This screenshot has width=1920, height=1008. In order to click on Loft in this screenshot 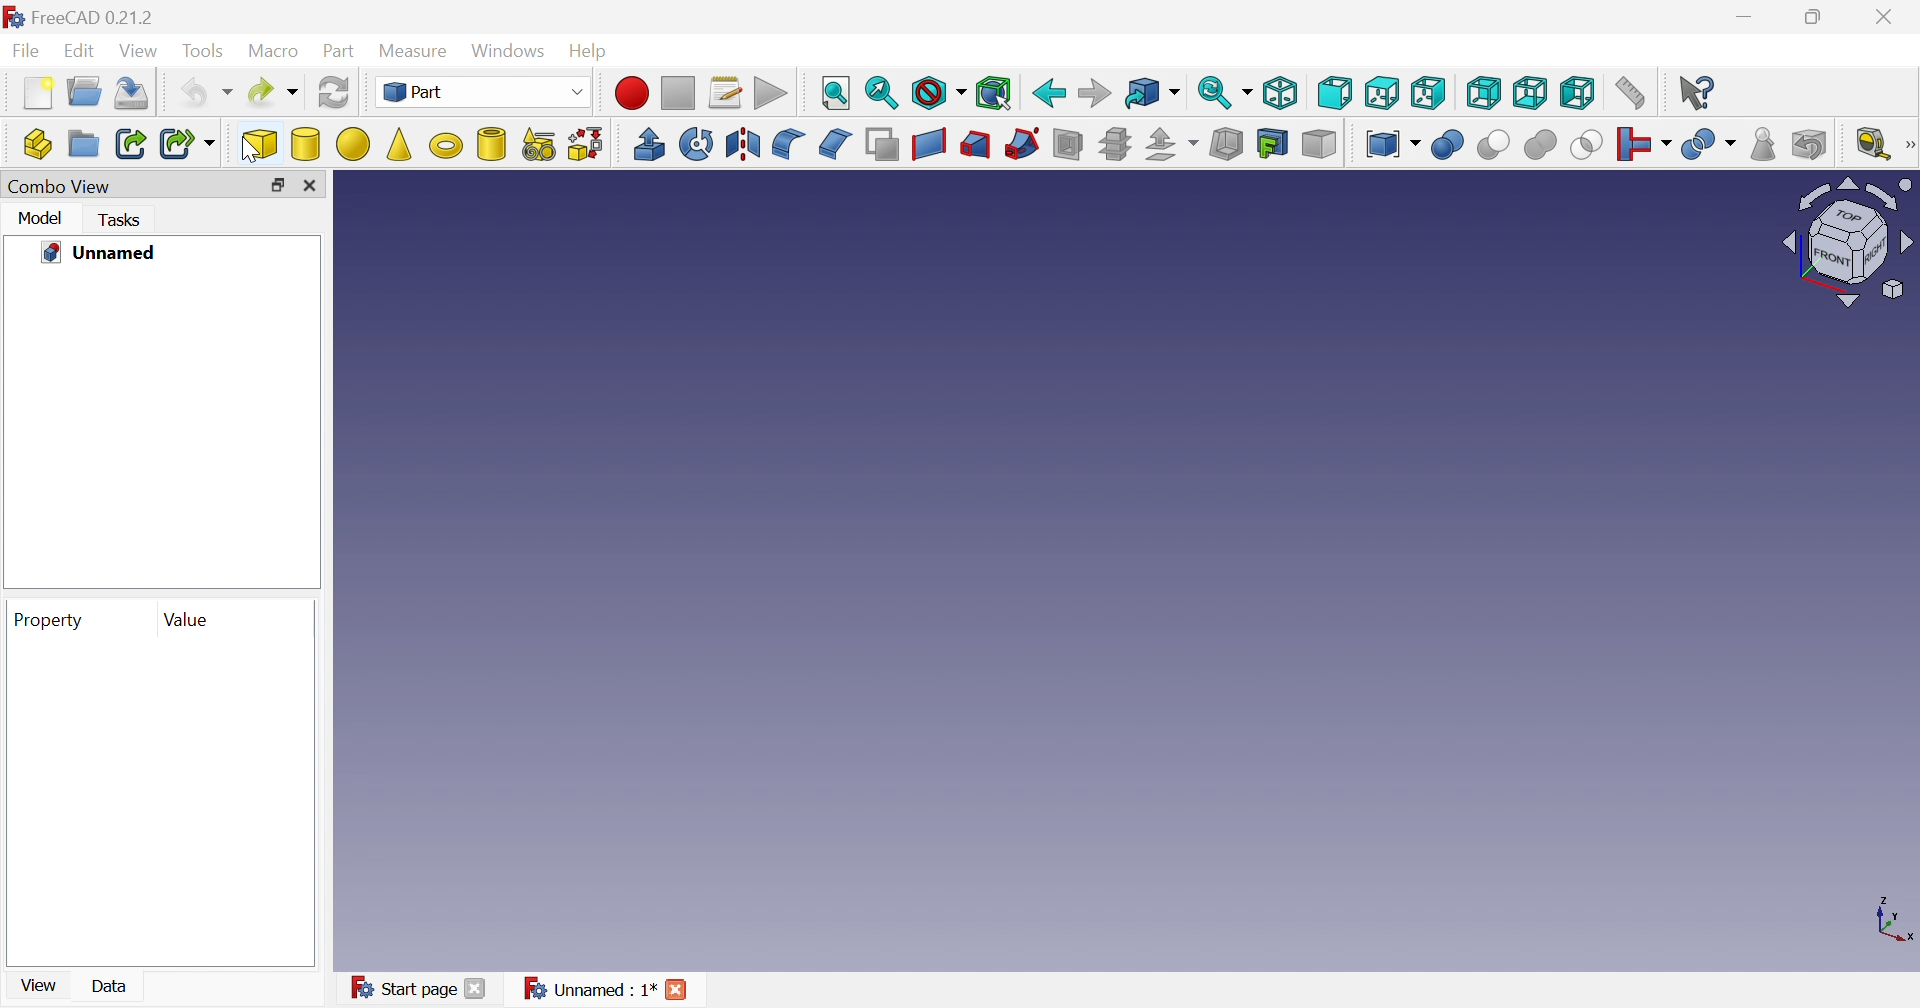, I will do `click(975, 145)`.